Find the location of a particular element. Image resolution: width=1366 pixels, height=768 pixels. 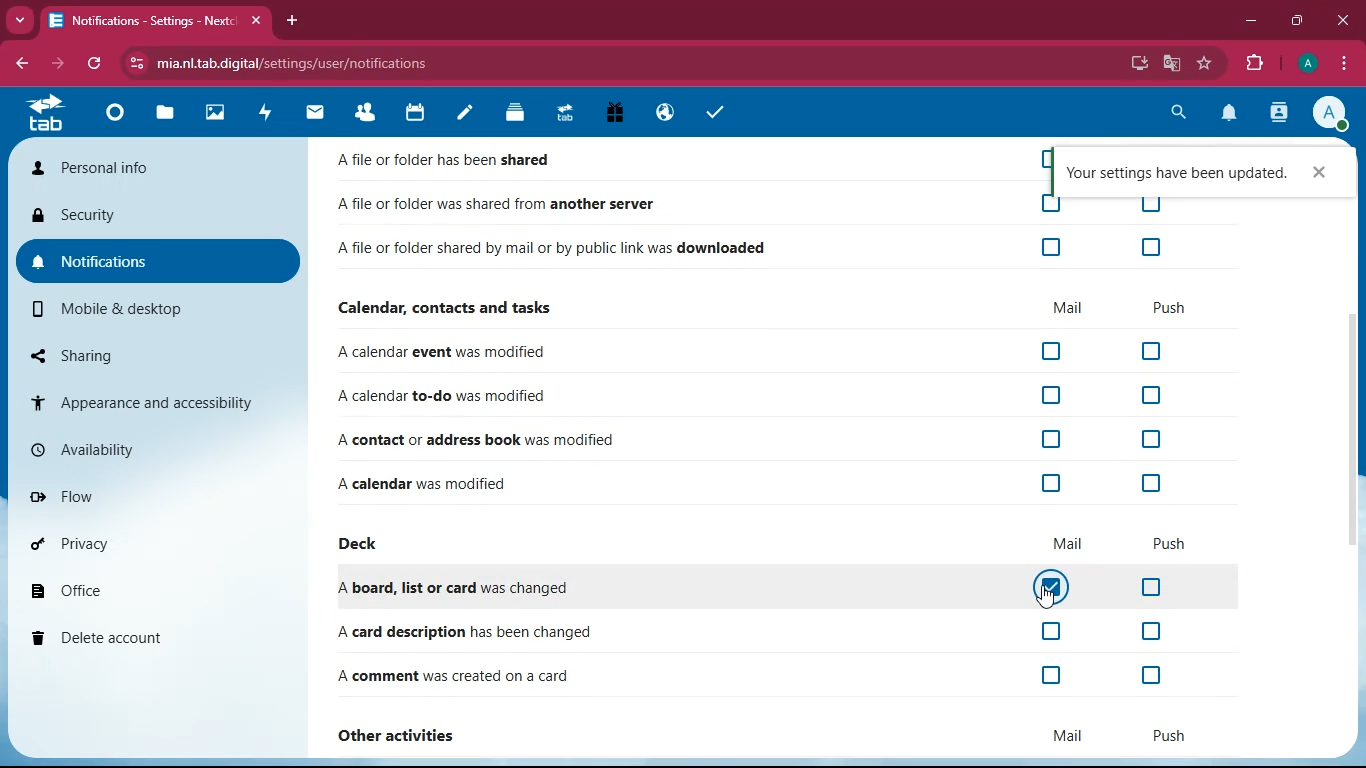

off is located at coordinates (1054, 346).